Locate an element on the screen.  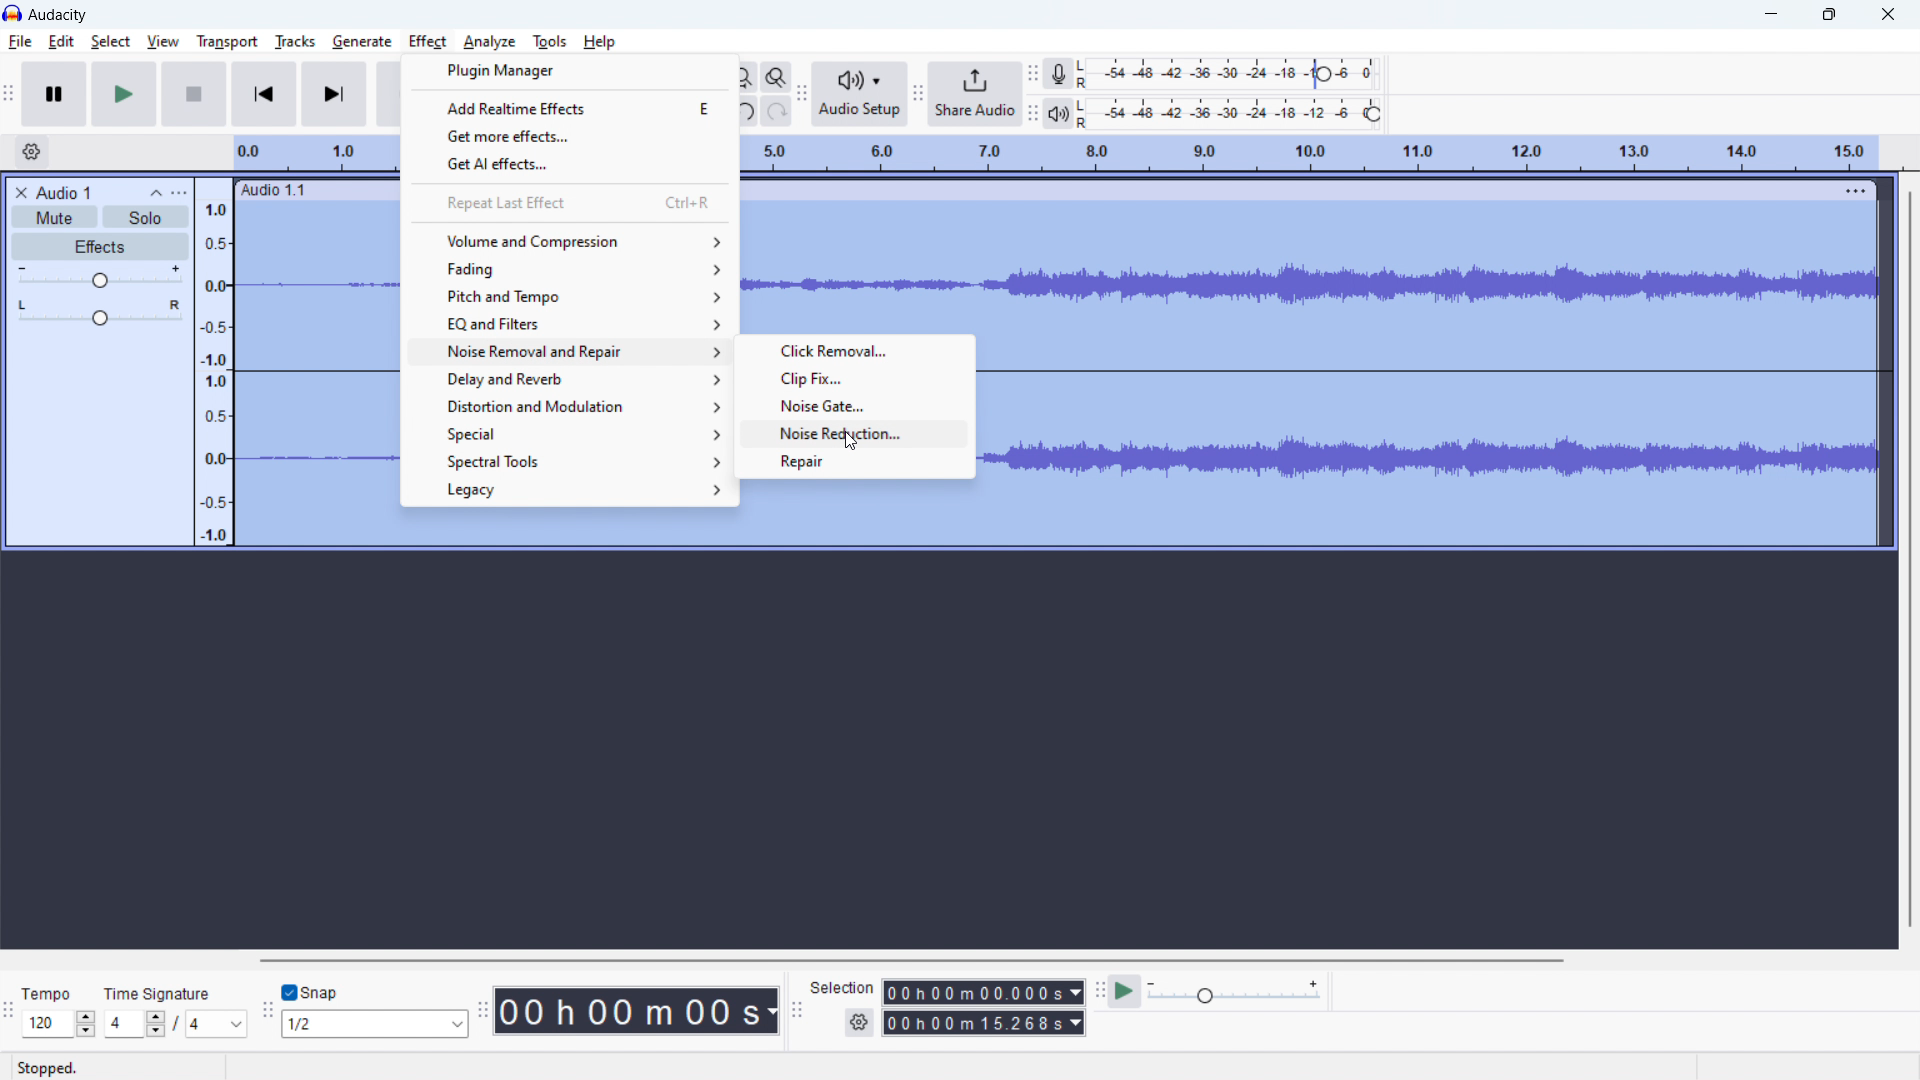
play is located at coordinates (126, 94).